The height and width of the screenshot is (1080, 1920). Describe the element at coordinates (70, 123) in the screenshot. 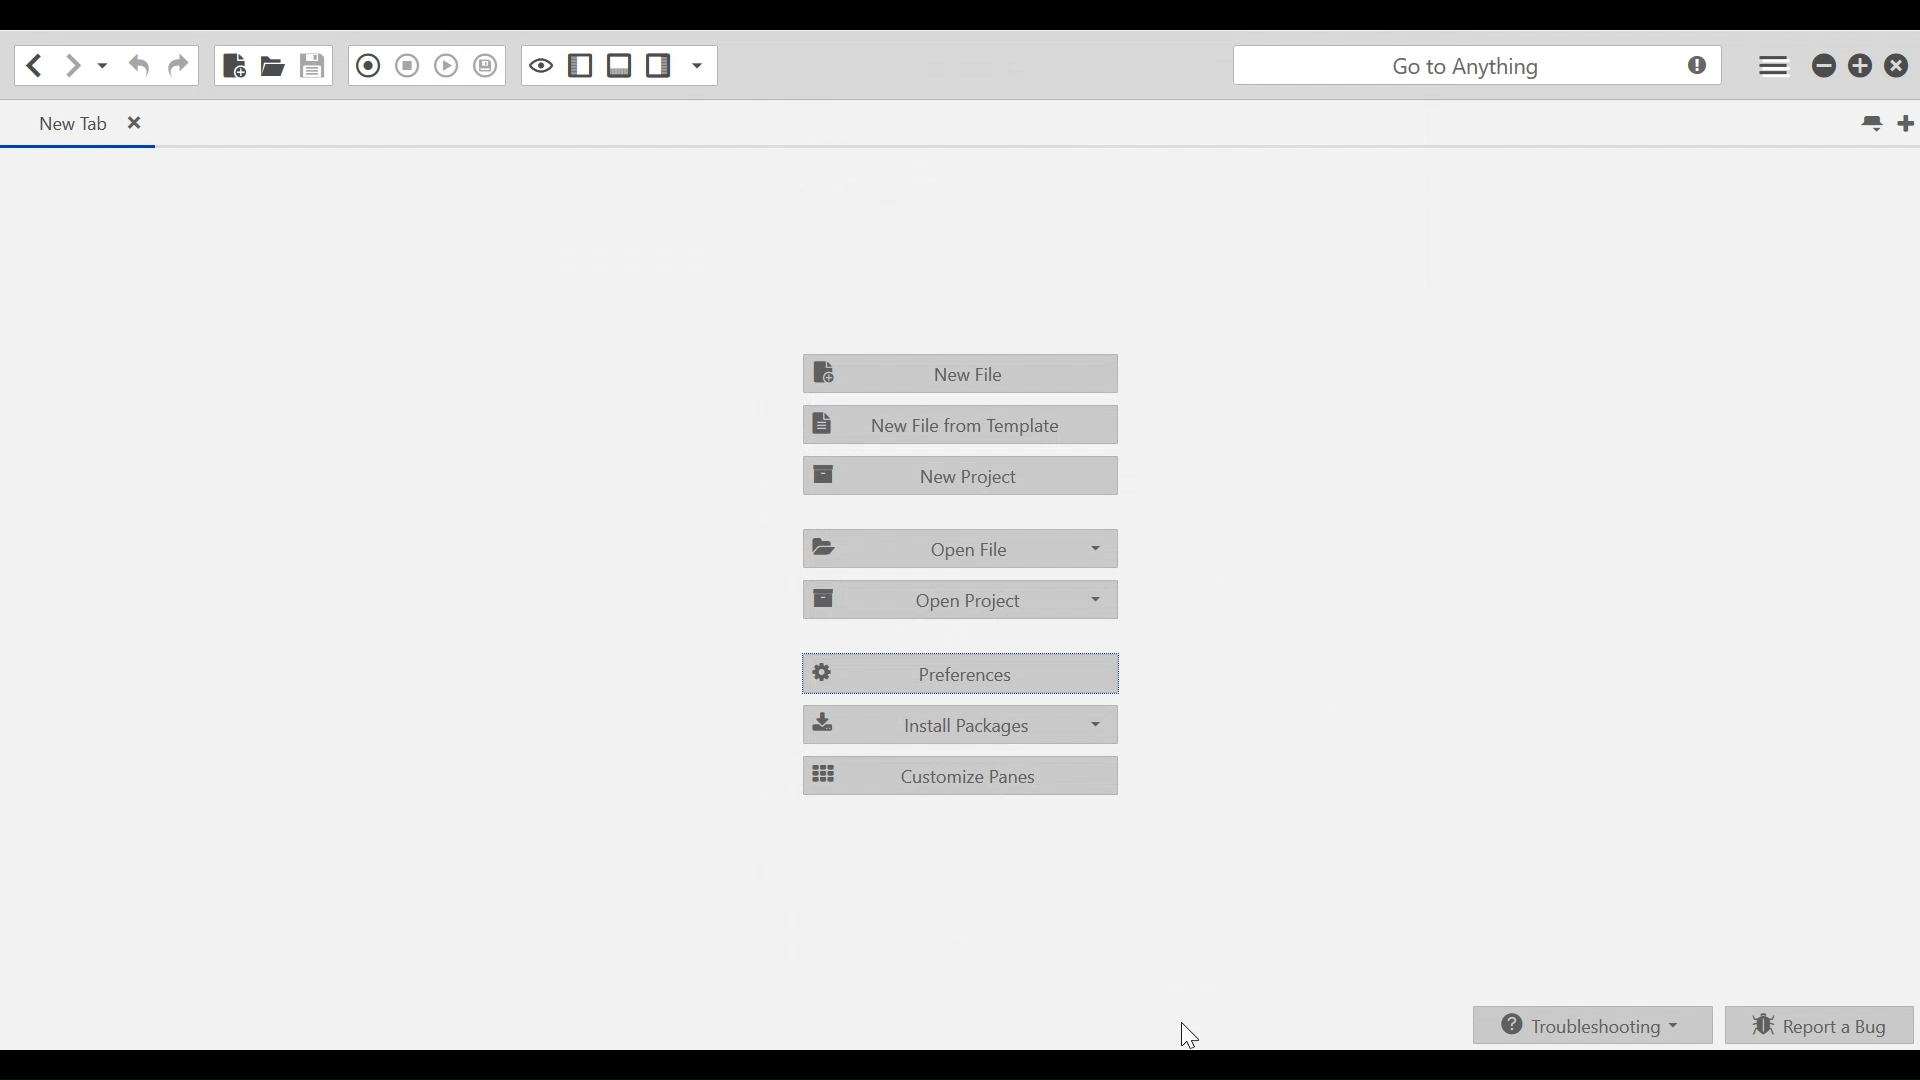

I see `new Tab` at that location.